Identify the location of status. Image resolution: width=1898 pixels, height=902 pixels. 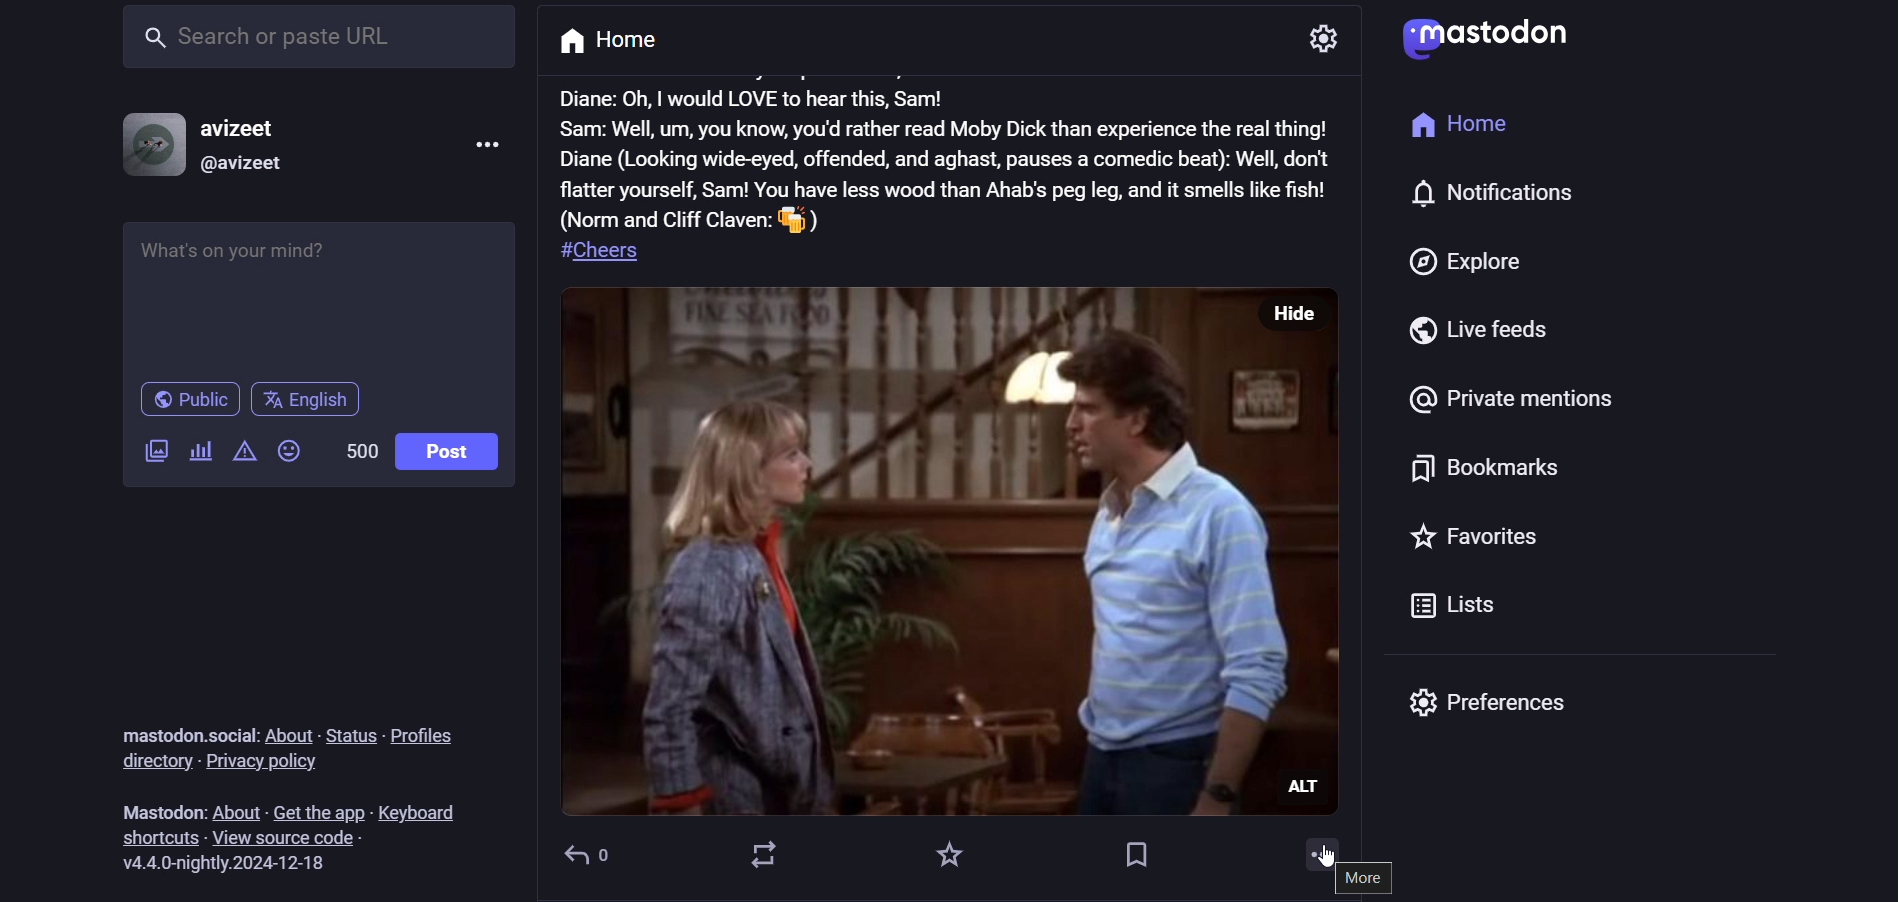
(352, 735).